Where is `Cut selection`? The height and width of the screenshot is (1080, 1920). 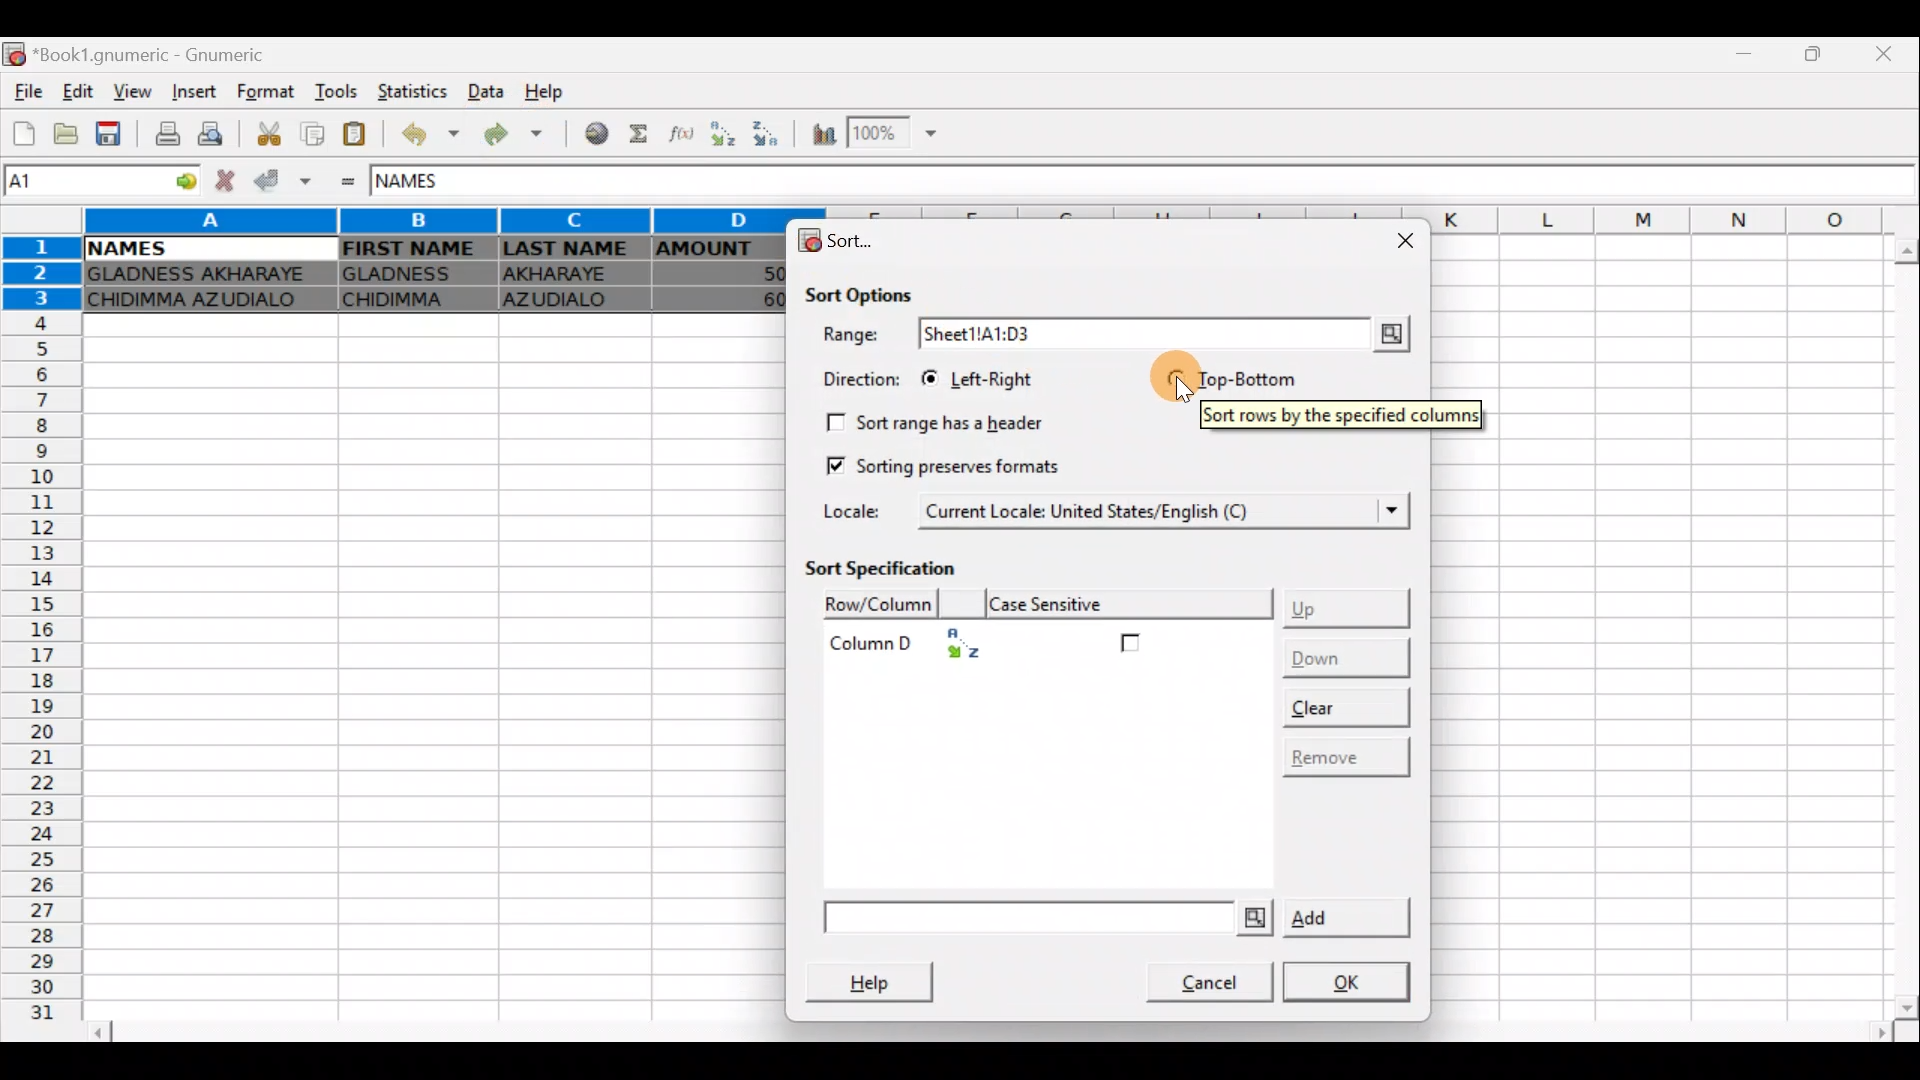
Cut selection is located at coordinates (274, 137).